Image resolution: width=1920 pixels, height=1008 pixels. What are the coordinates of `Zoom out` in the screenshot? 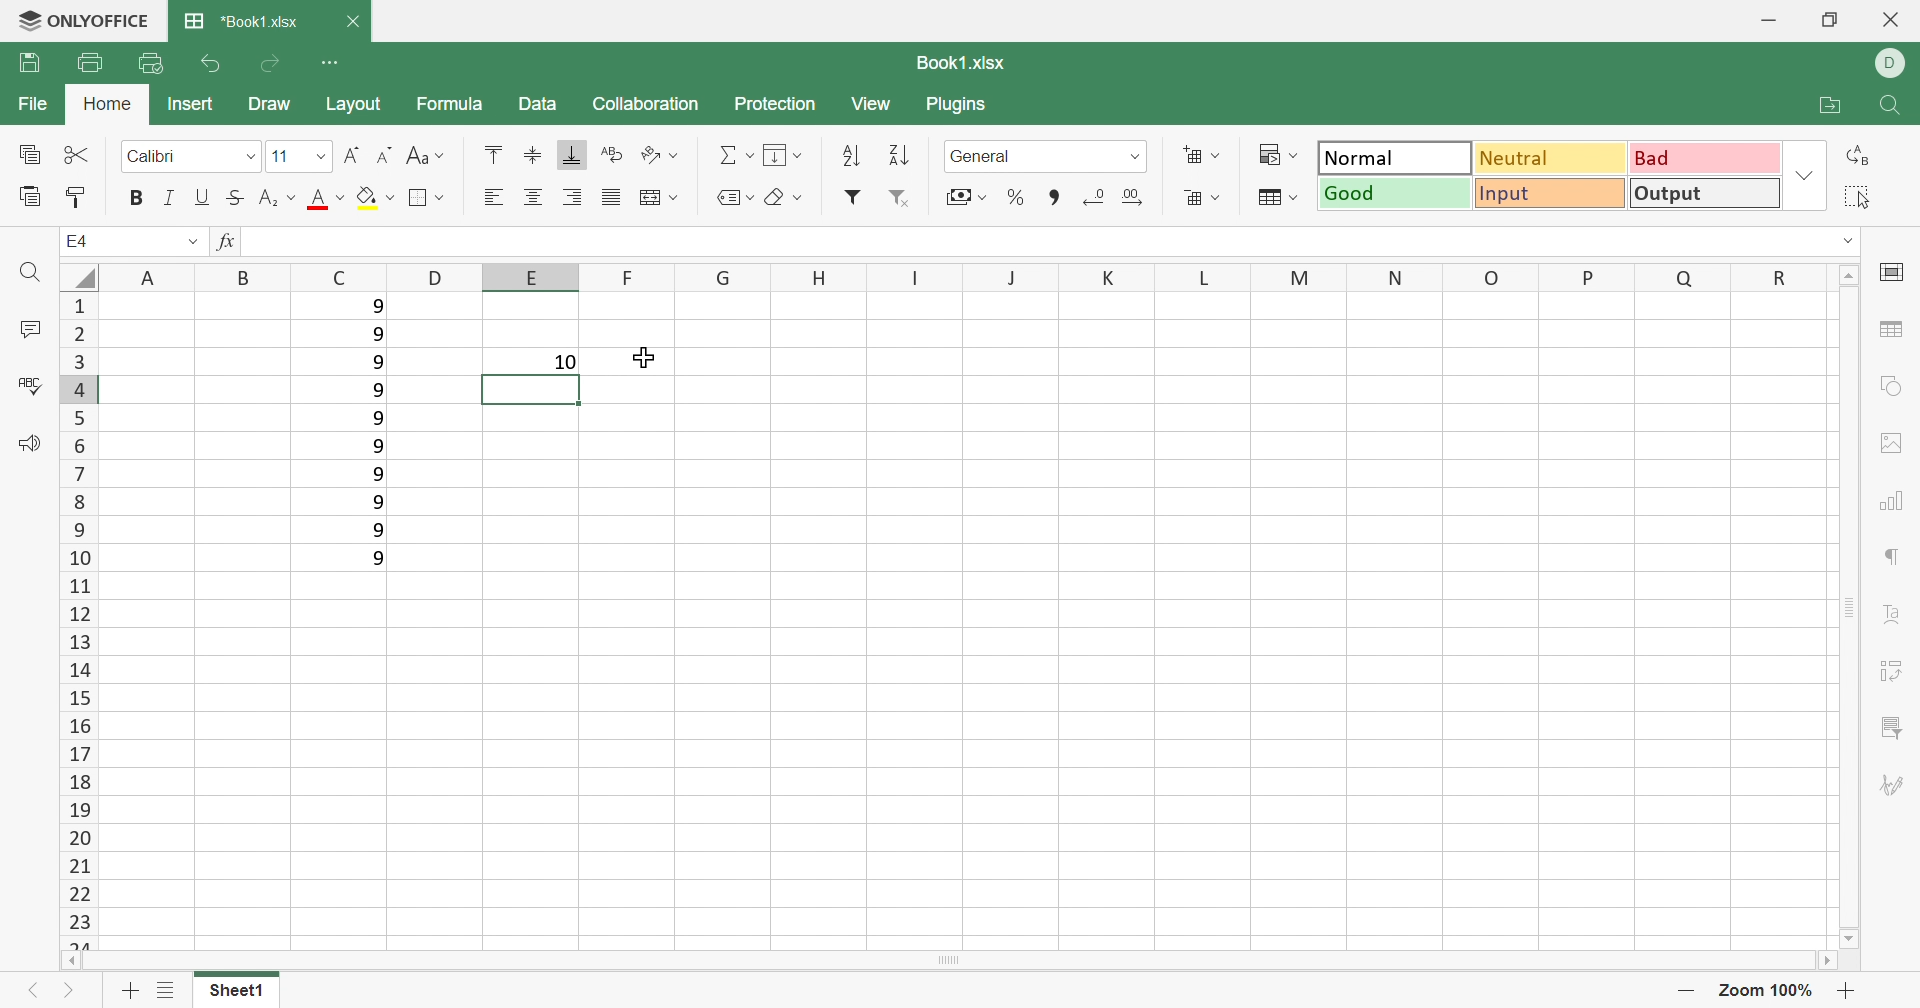 It's located at (1689, 989).